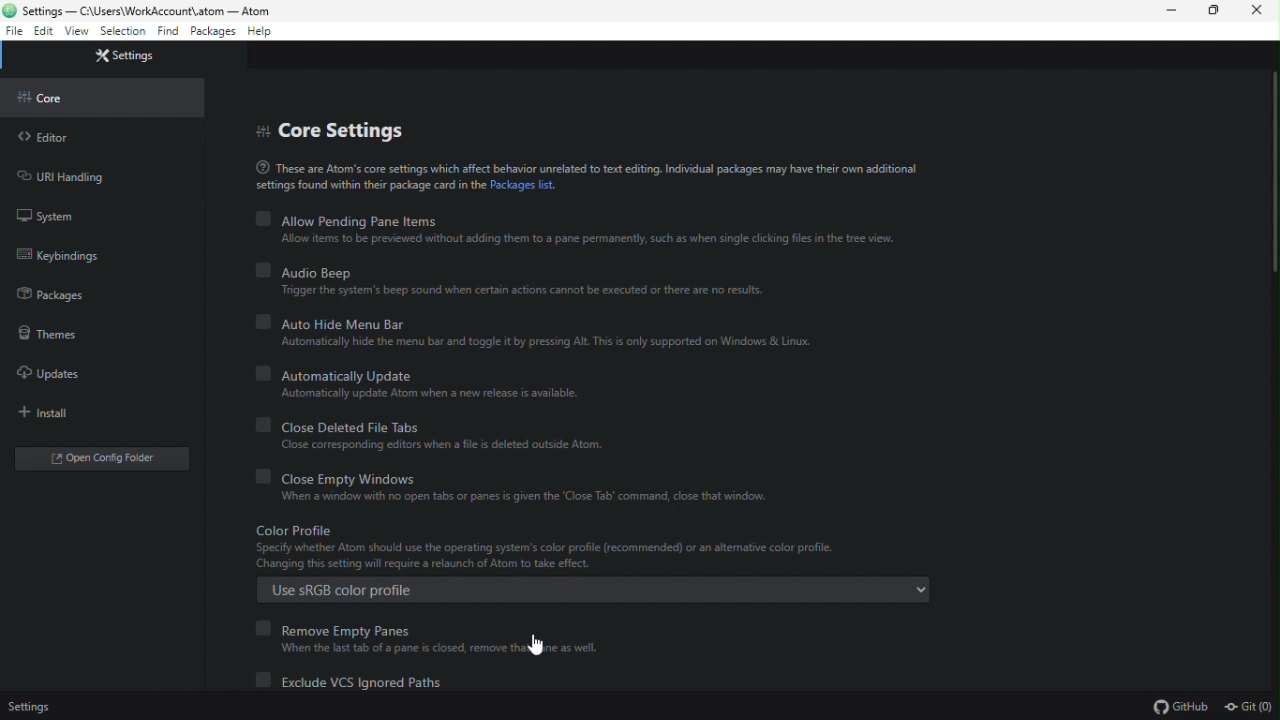 The image size is (1280, 720). I want to click on github, so click(1180, 706).